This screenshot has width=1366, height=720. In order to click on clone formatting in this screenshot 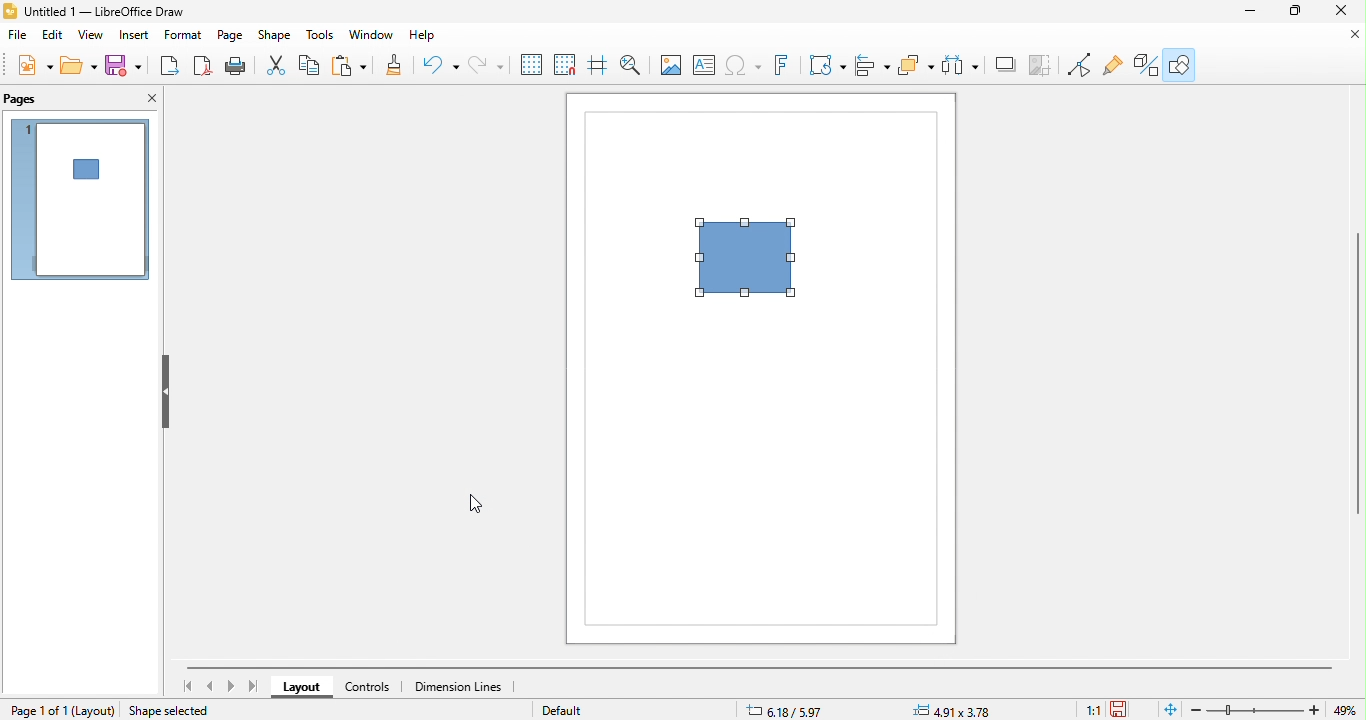, I will do `click(398, 66)`.